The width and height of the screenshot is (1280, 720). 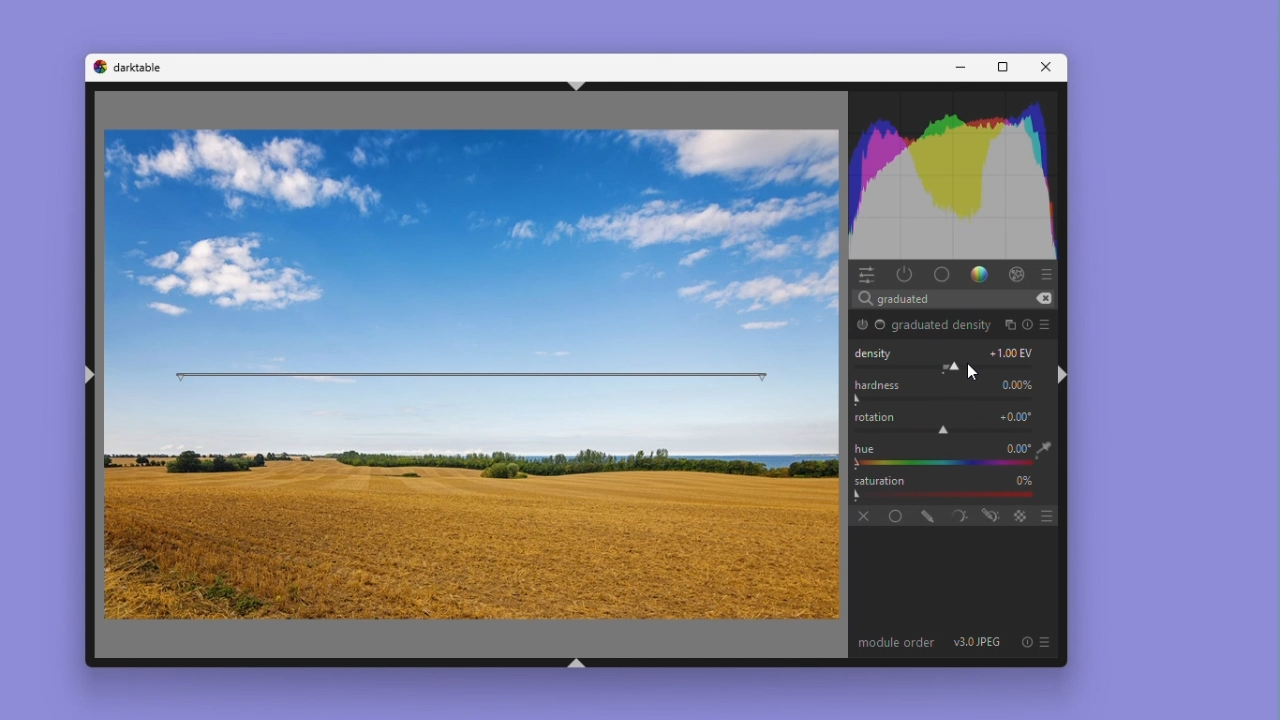 I want to click on reset, so click(x=1029, y=324).